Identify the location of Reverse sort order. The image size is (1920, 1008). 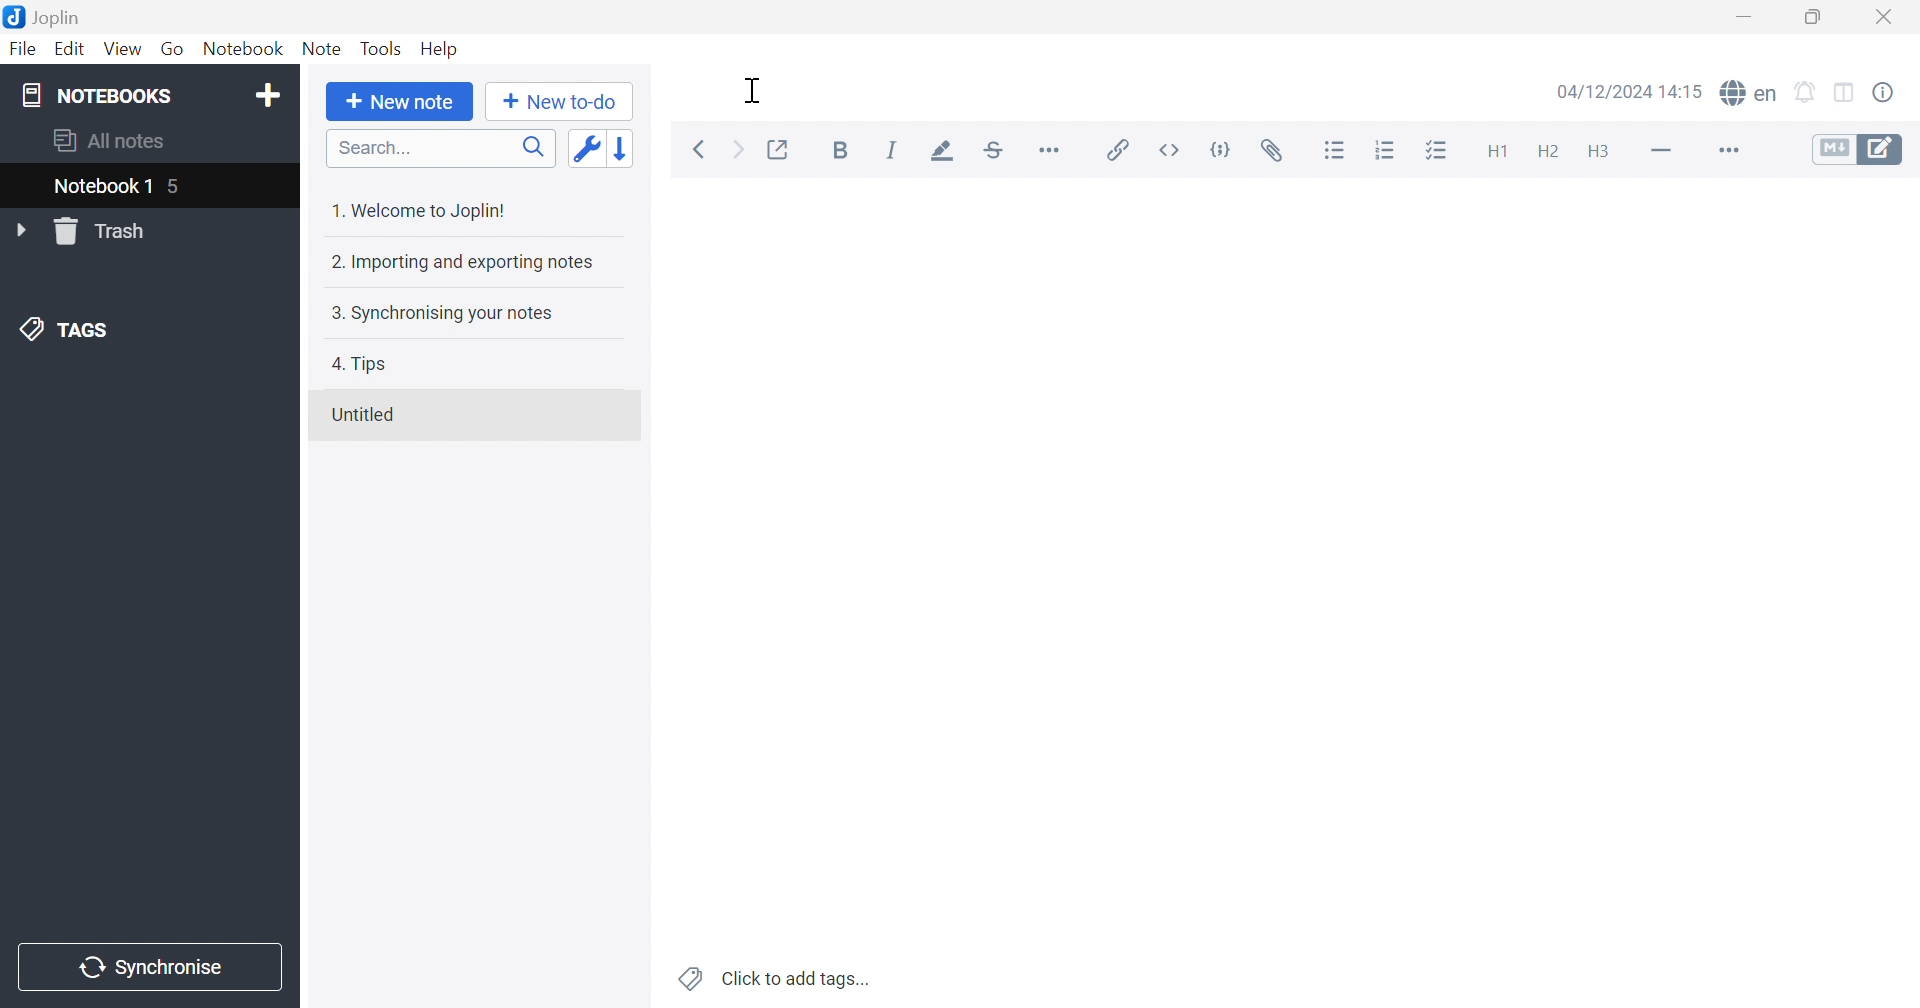
(625, 148).